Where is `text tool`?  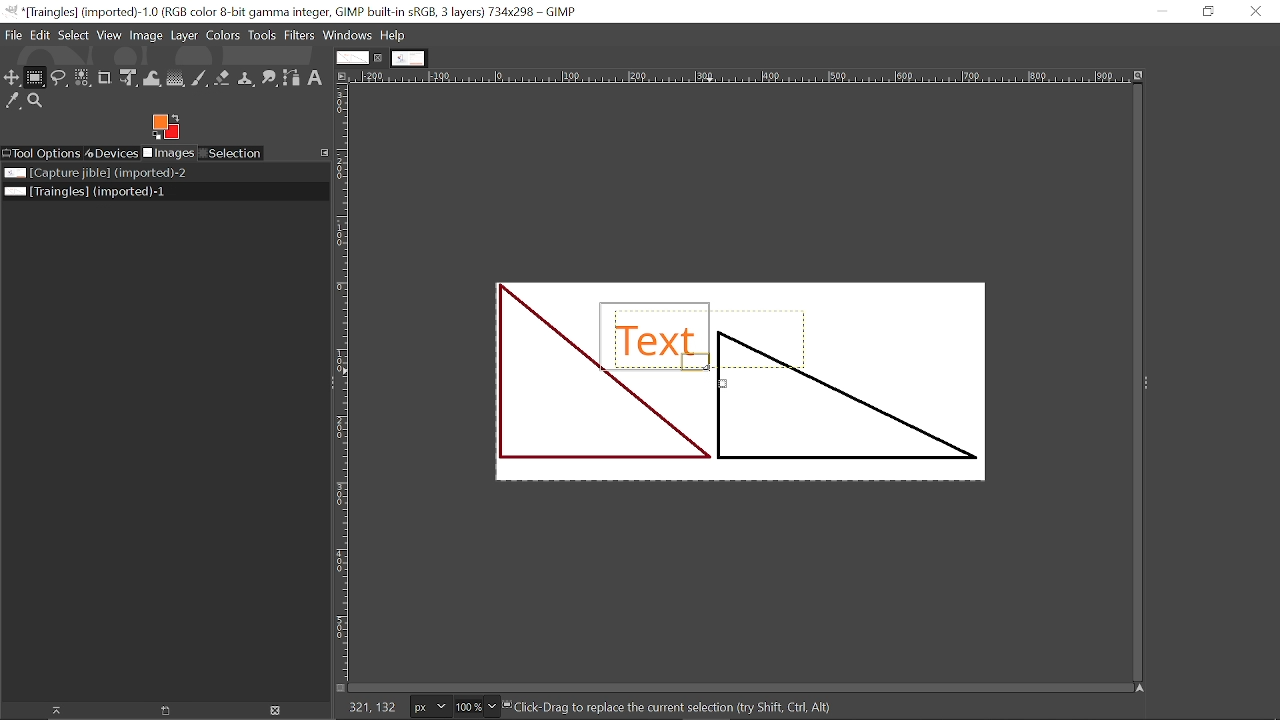
text tool is located at coordinates (316, 79).